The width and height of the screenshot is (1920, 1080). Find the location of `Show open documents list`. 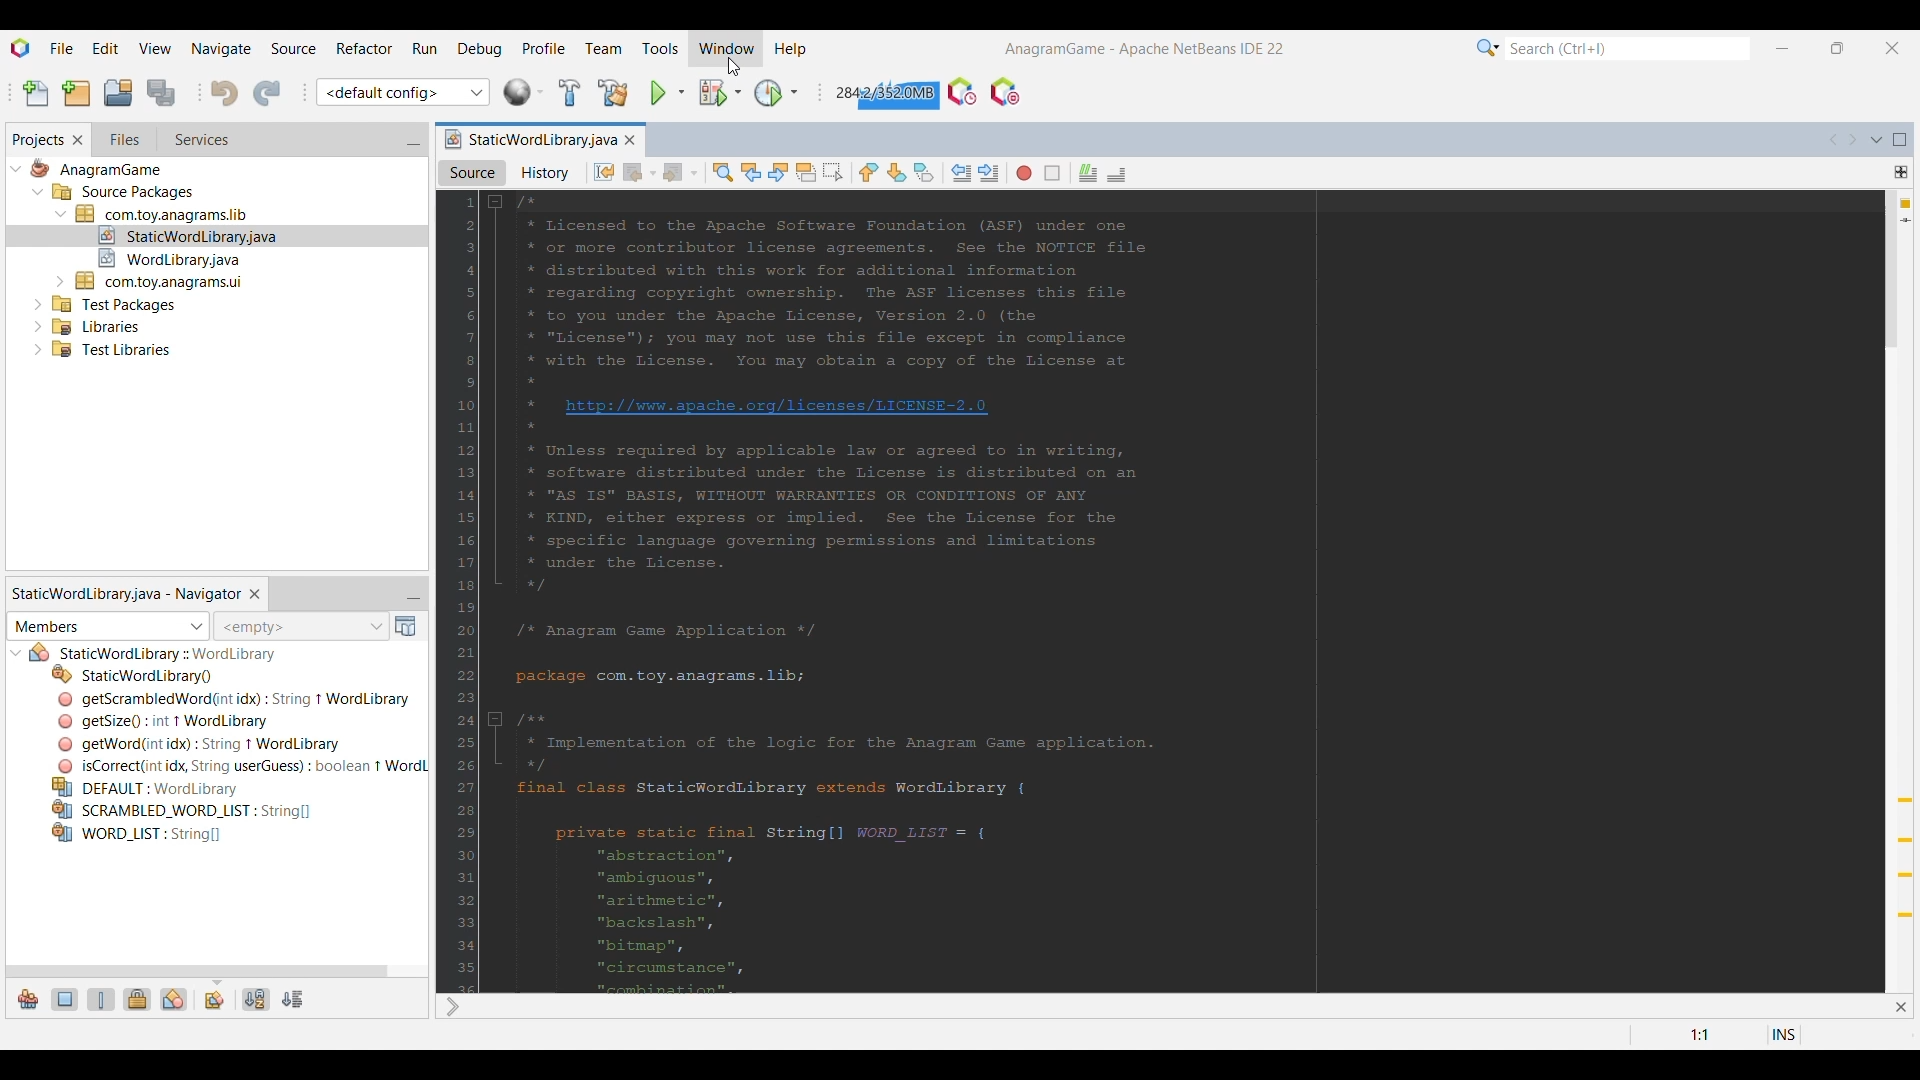

Show open documents list is located at coordinates (1877, 140).